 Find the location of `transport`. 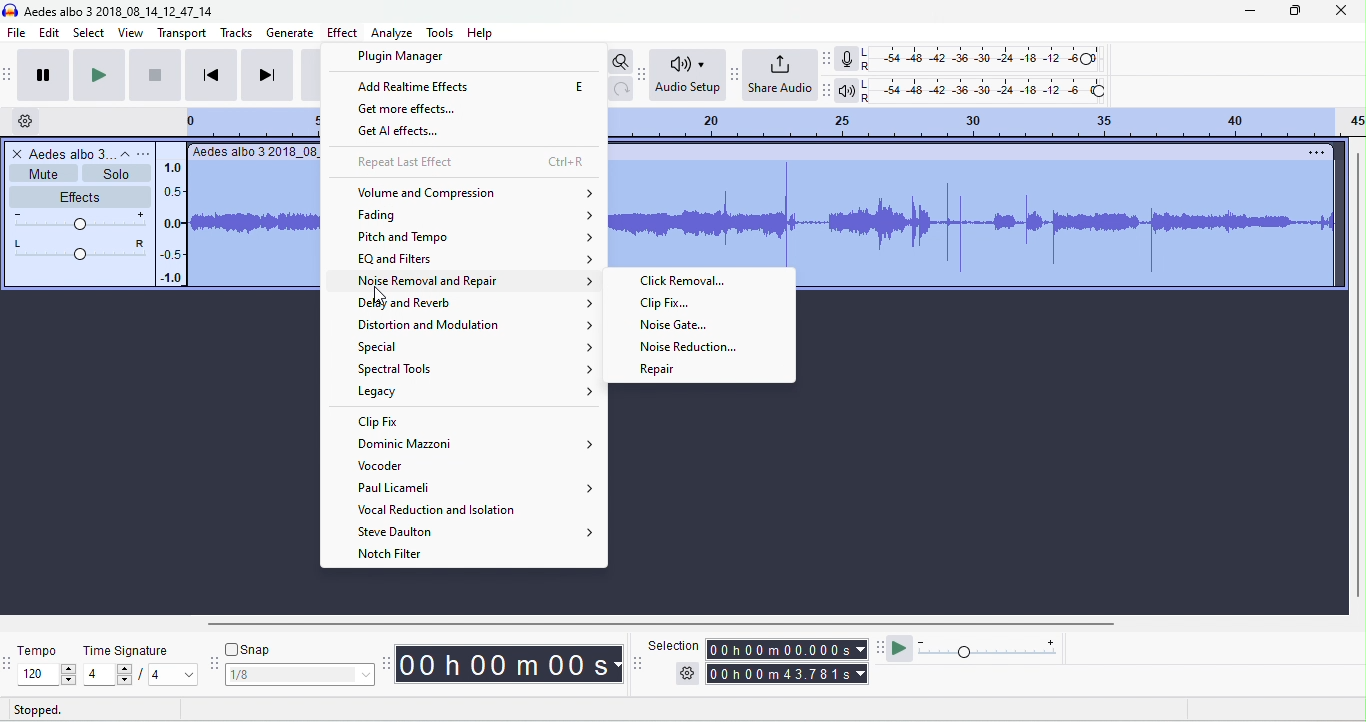

transport is located at coordinates (180, 33).